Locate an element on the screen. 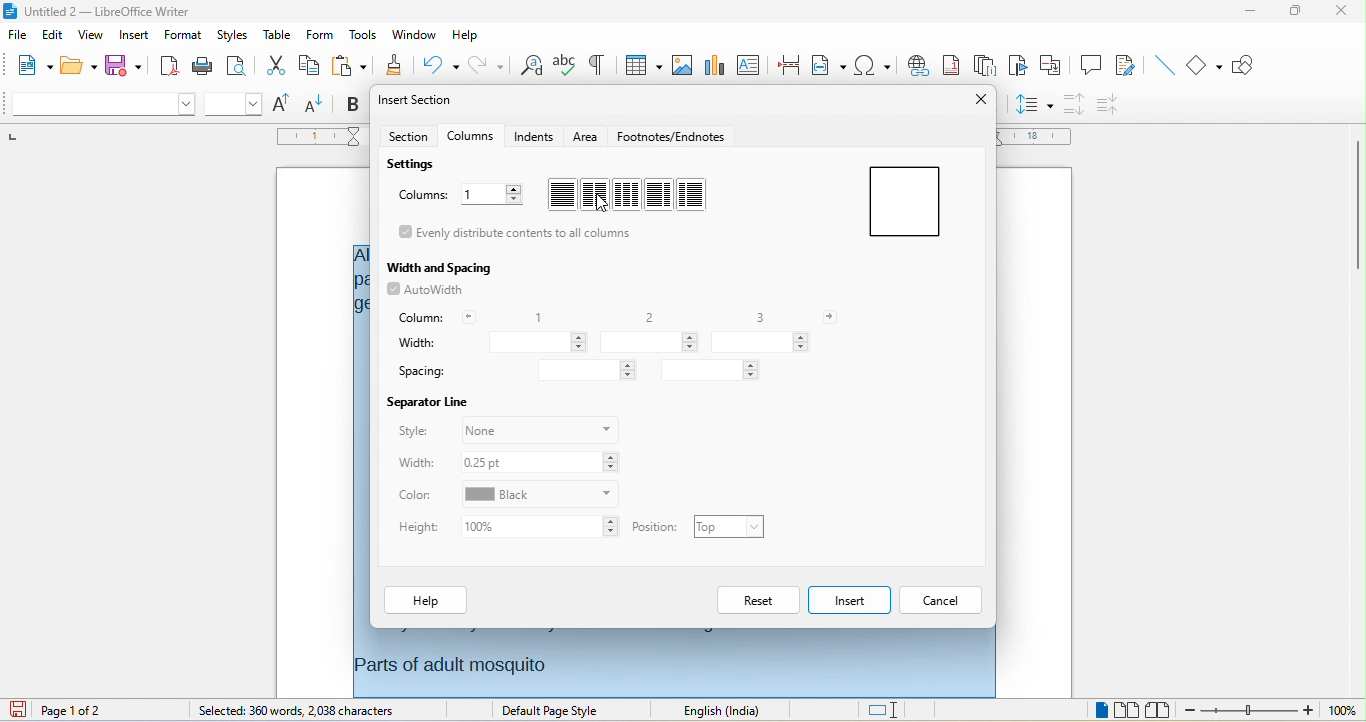 Image resolution: width=1366 pixels, height=722 pixels. book view is located at coordinates (1158, 710).